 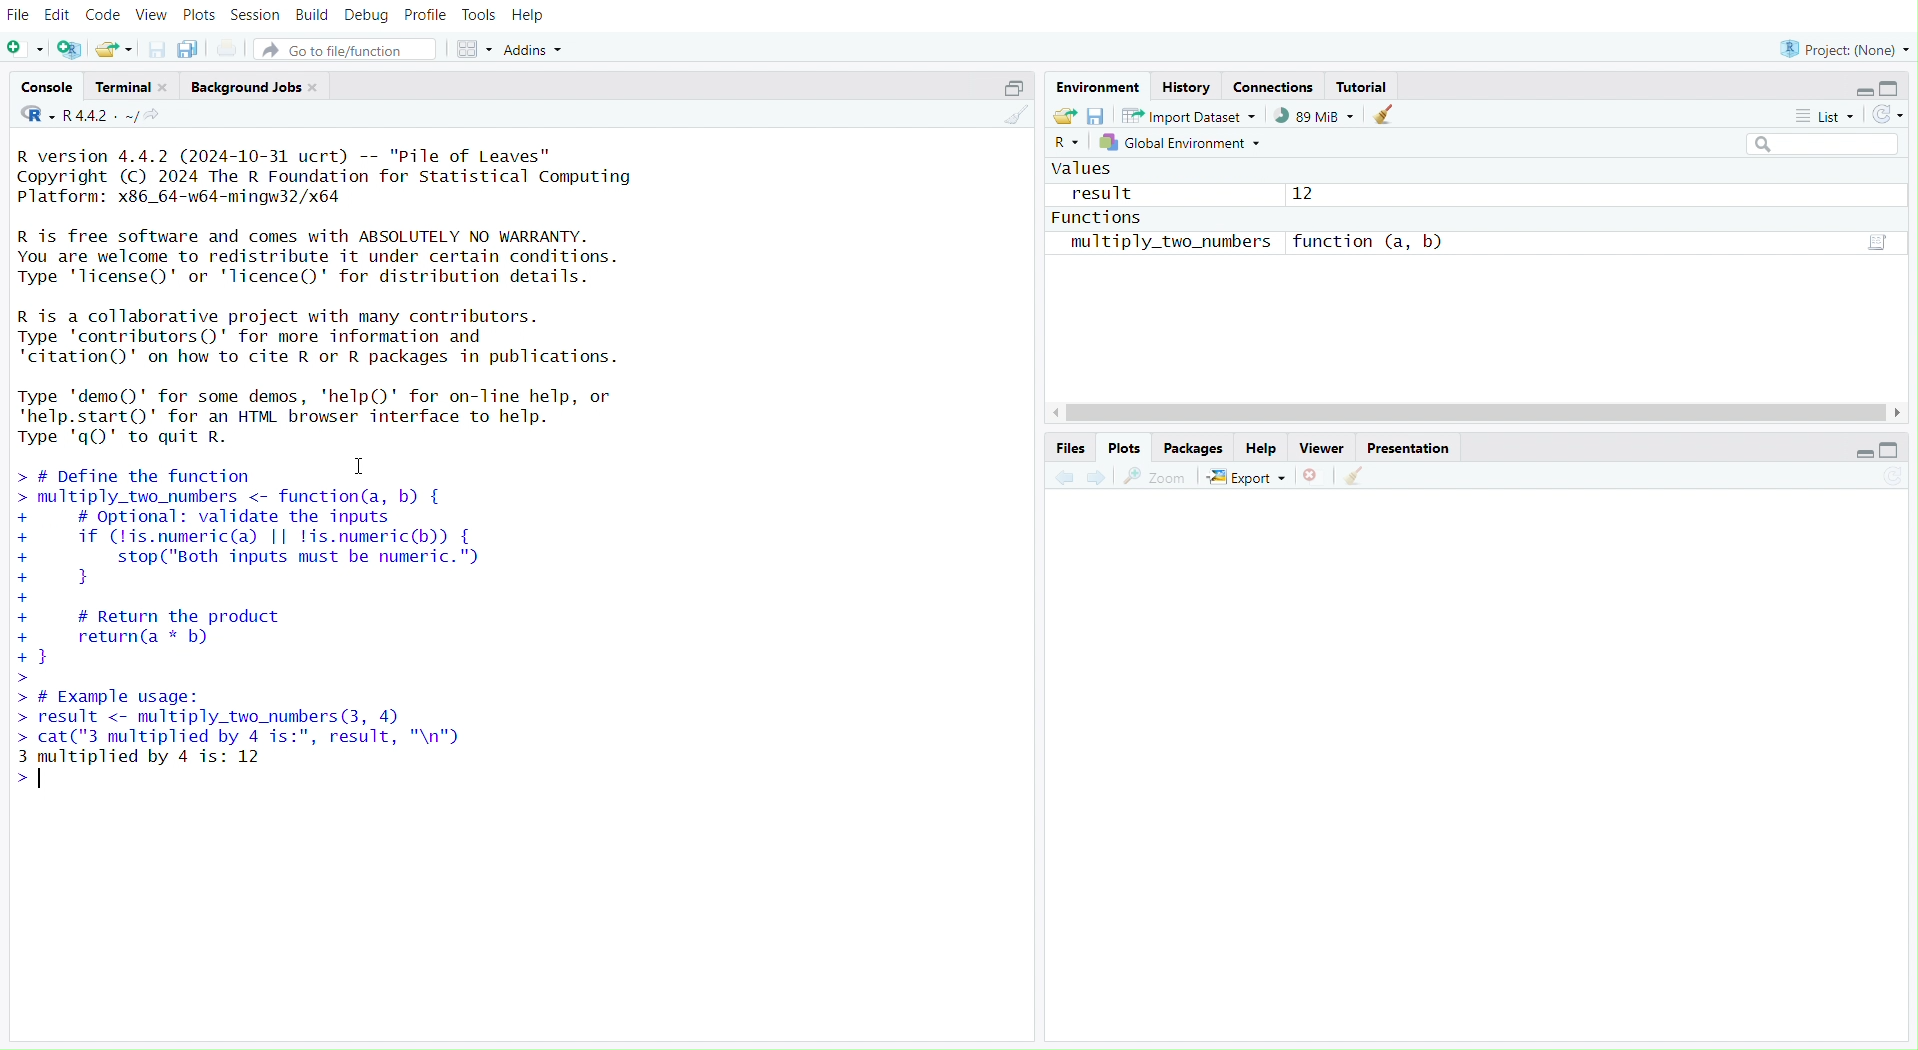 What do you see at coordinates (1154, 476) in the screenshot?
I see `Zoom` at bounding box center [1154, 476].